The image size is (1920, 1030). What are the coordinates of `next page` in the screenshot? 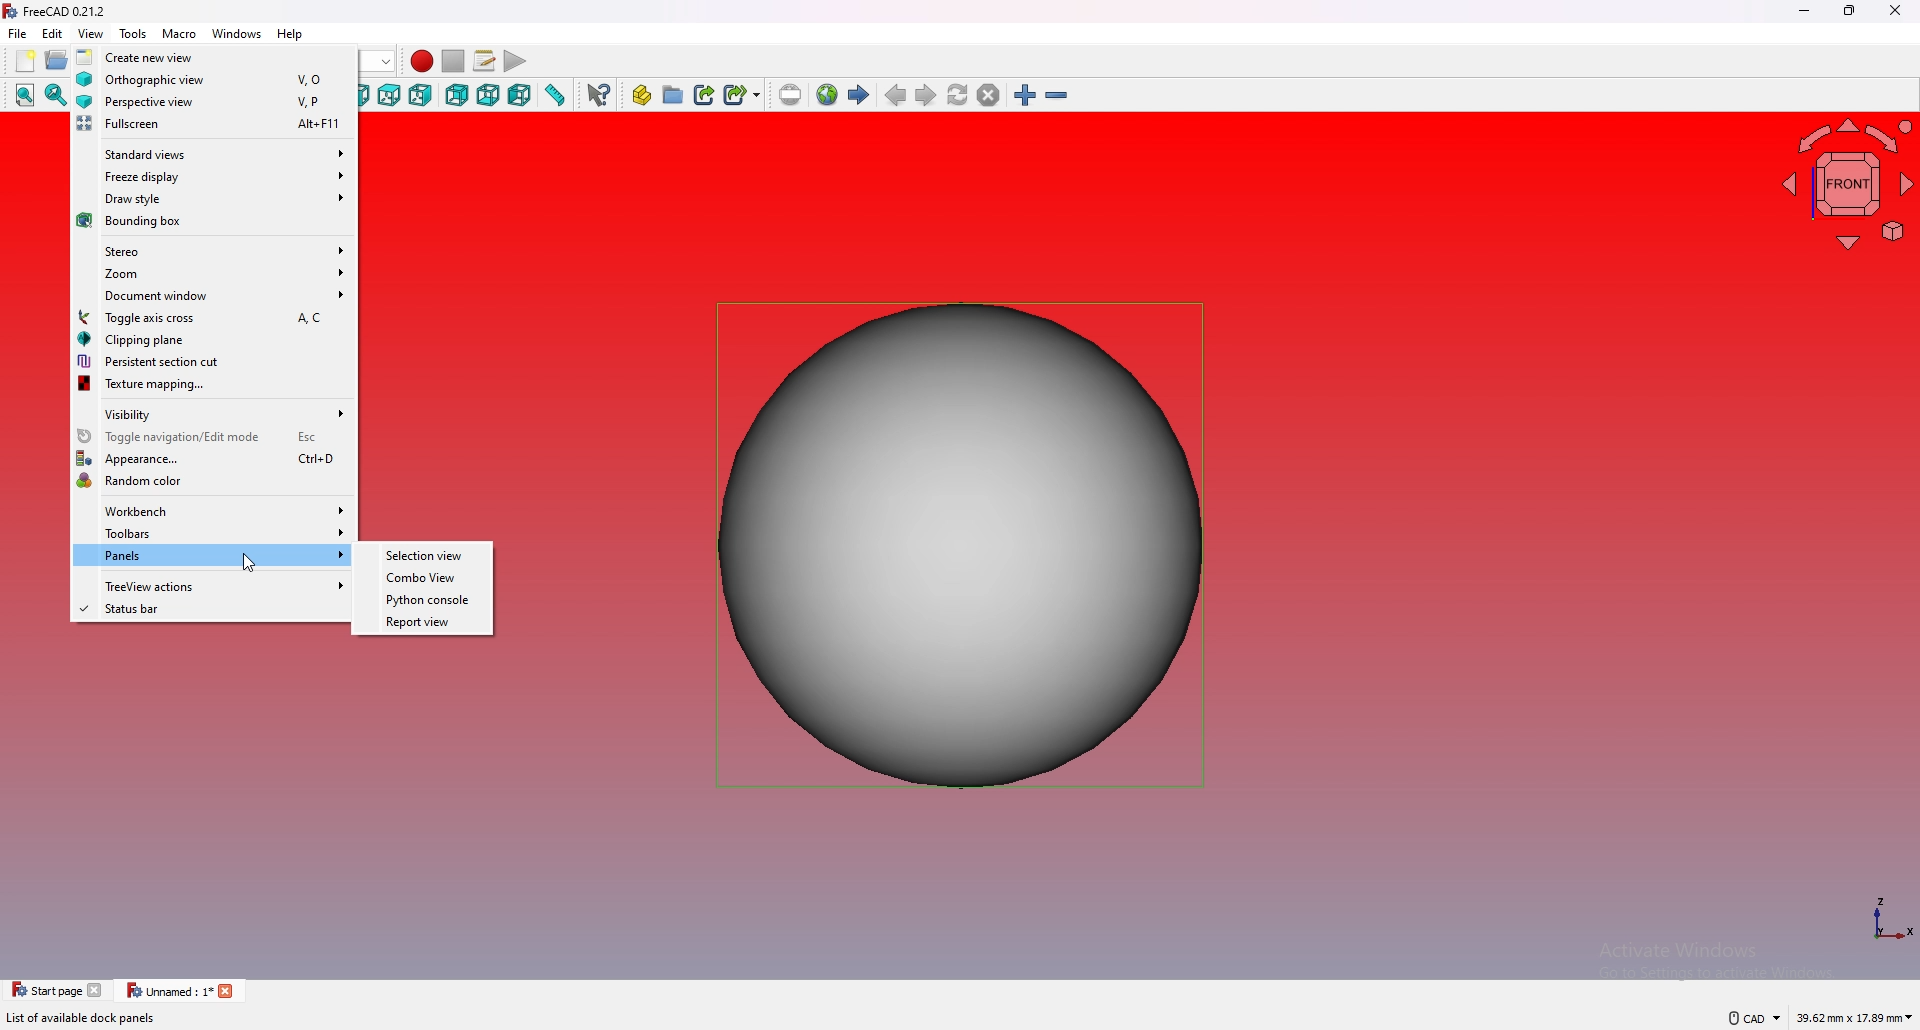 It's located at (926, 95).